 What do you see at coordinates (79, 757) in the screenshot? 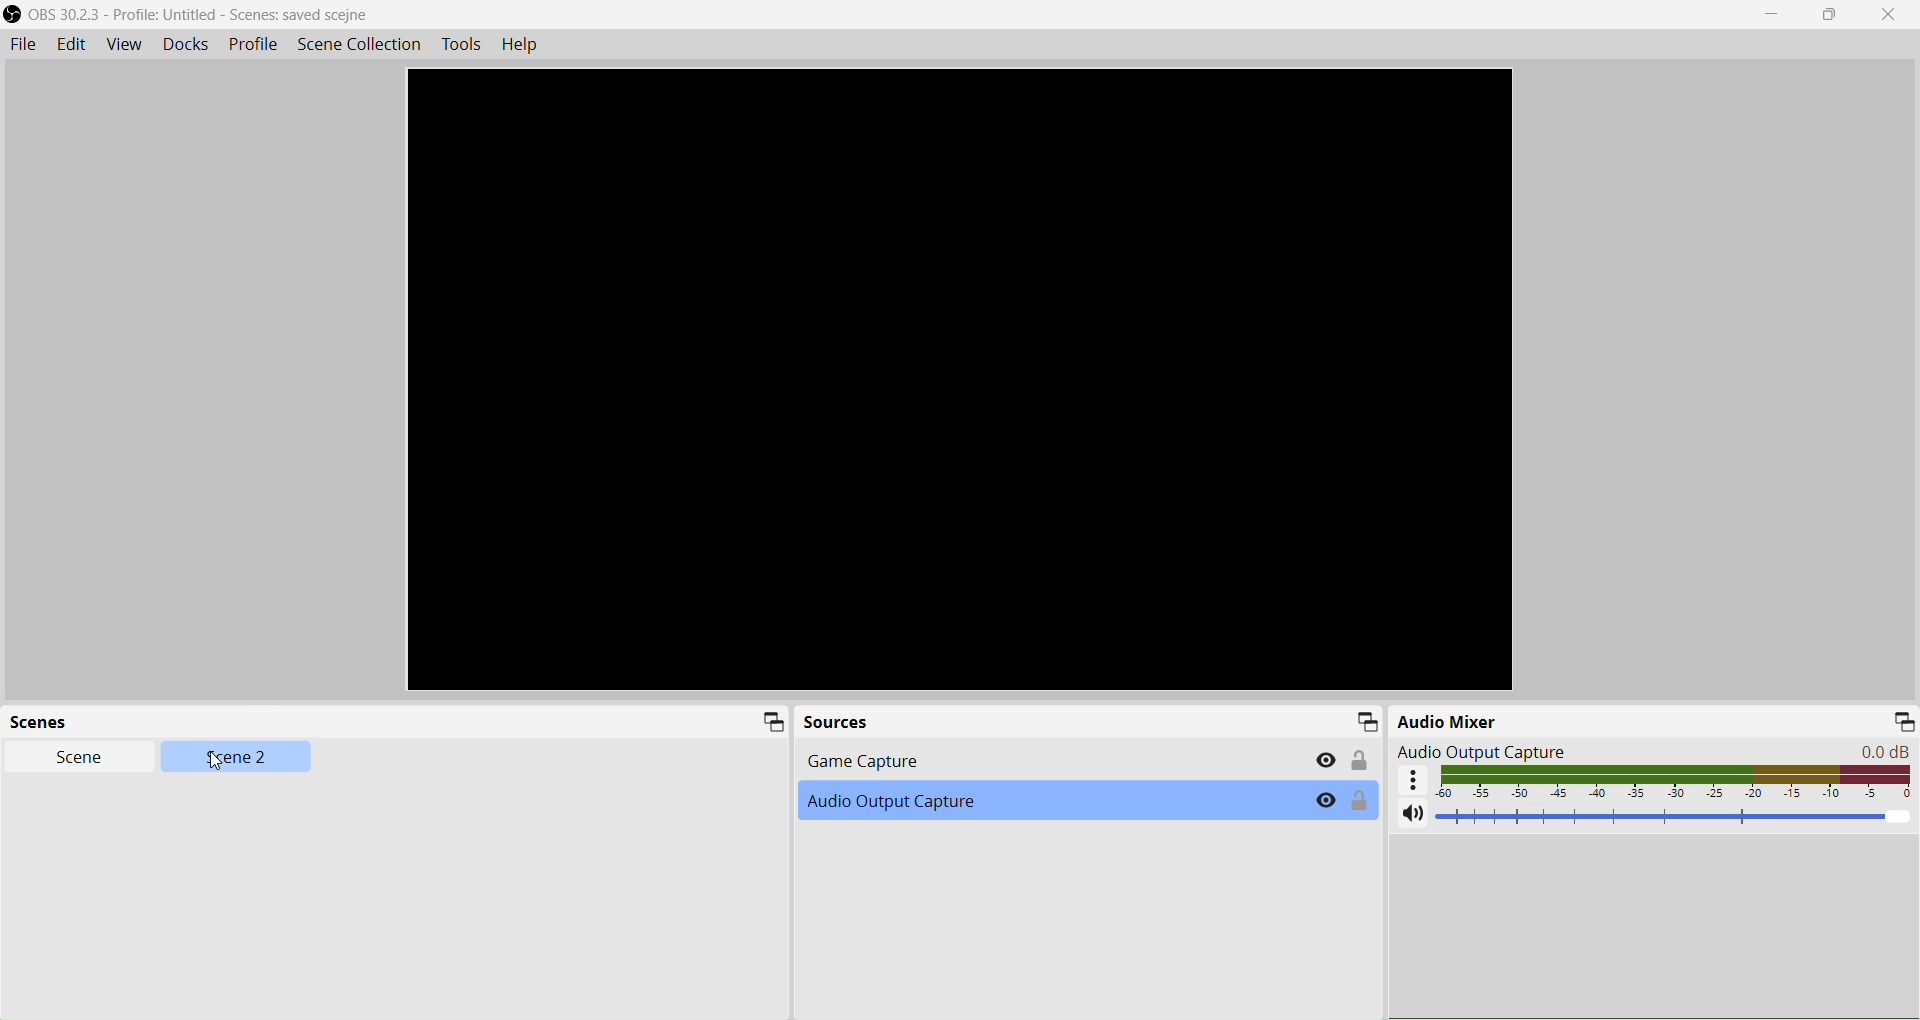
I see `Scene` at bounding box center [79, 757].